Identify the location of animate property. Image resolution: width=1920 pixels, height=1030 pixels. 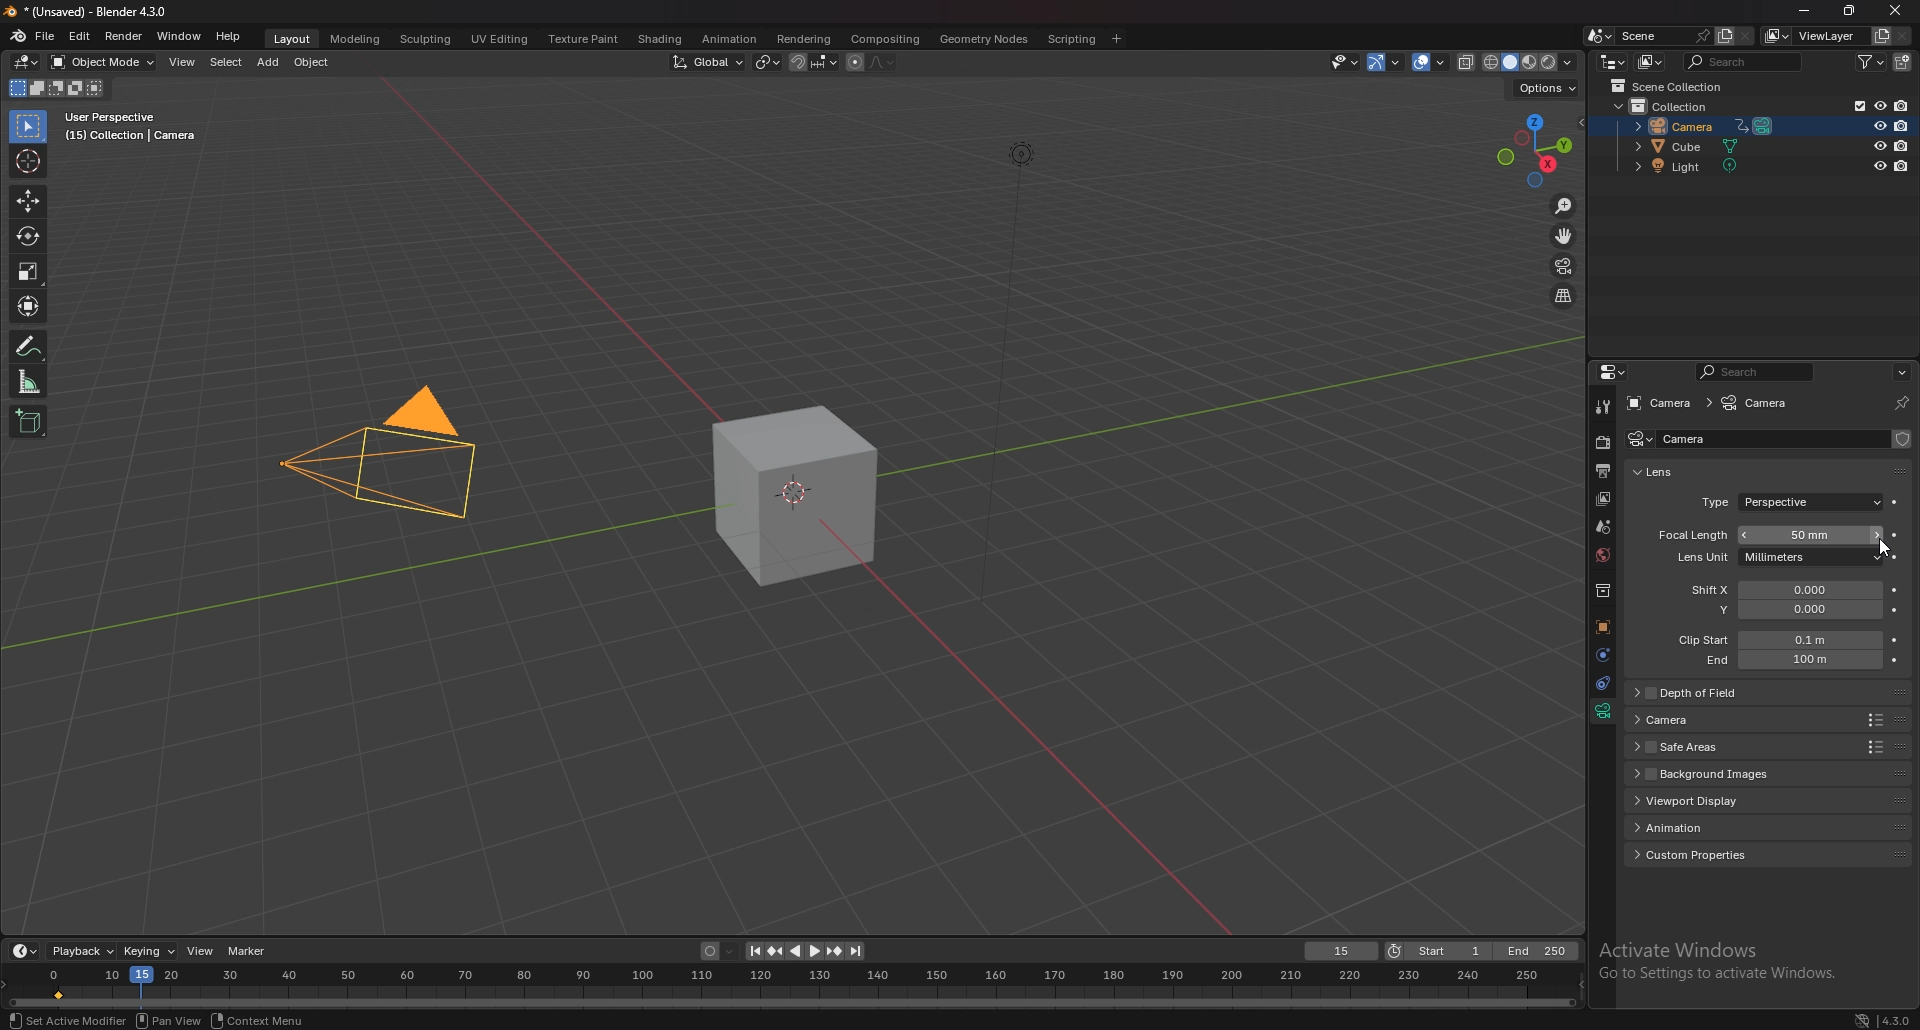
(1894, 639).